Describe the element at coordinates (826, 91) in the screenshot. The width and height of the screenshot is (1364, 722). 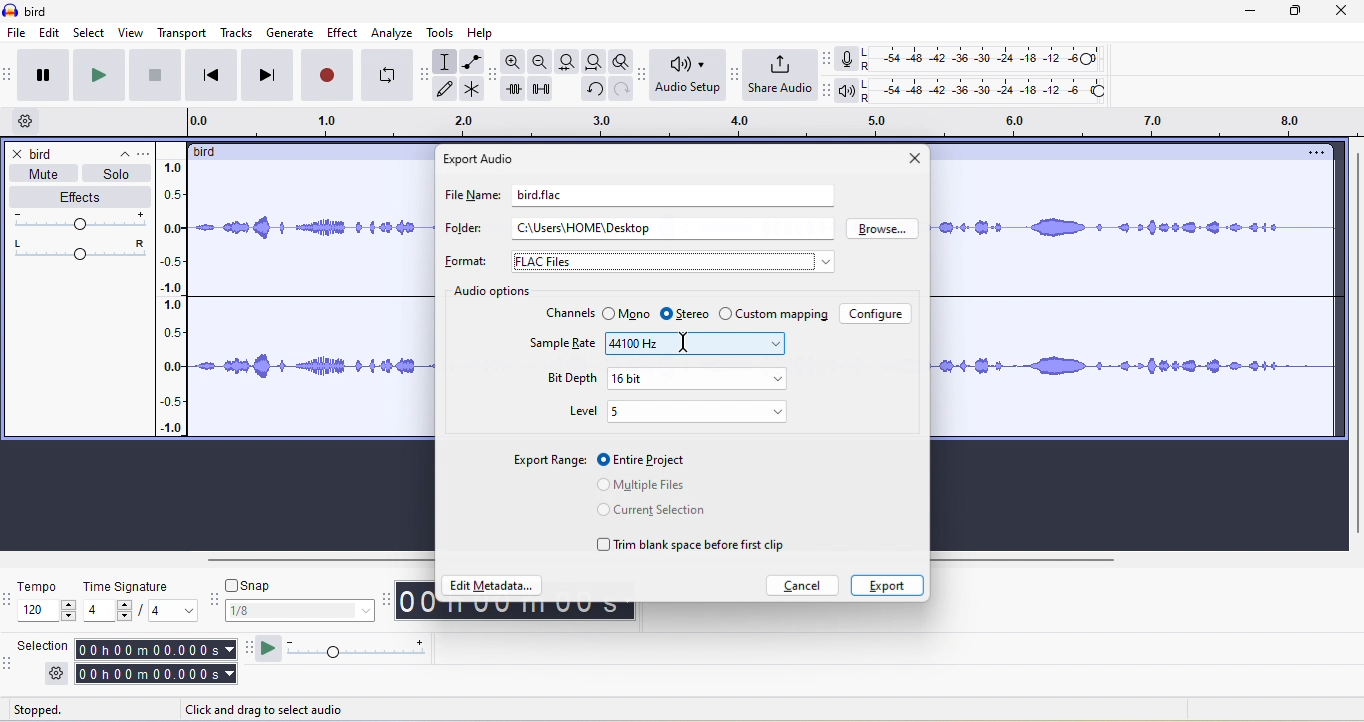
I see `audacity playback meter toolbar` at that location.